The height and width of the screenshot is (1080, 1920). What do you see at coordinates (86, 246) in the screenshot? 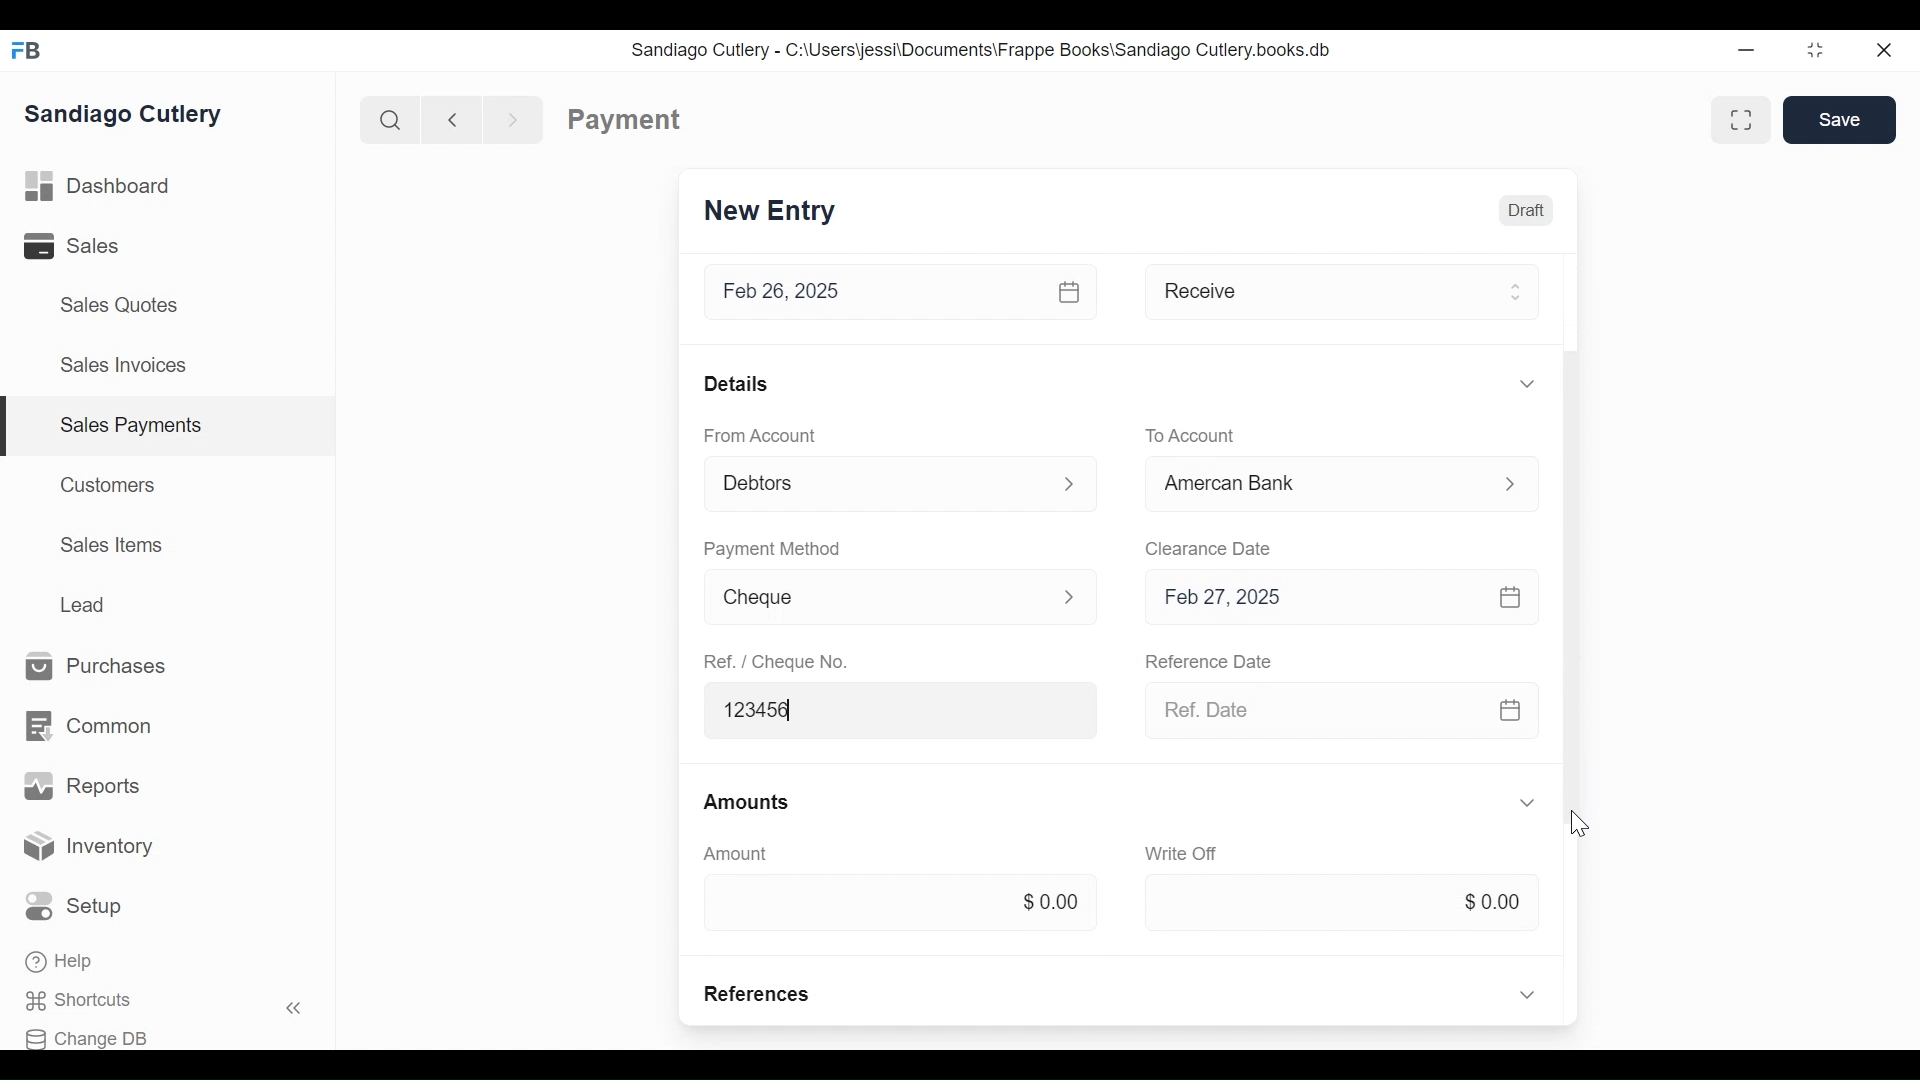
I see `Sales` at bounding box center [86, 246].